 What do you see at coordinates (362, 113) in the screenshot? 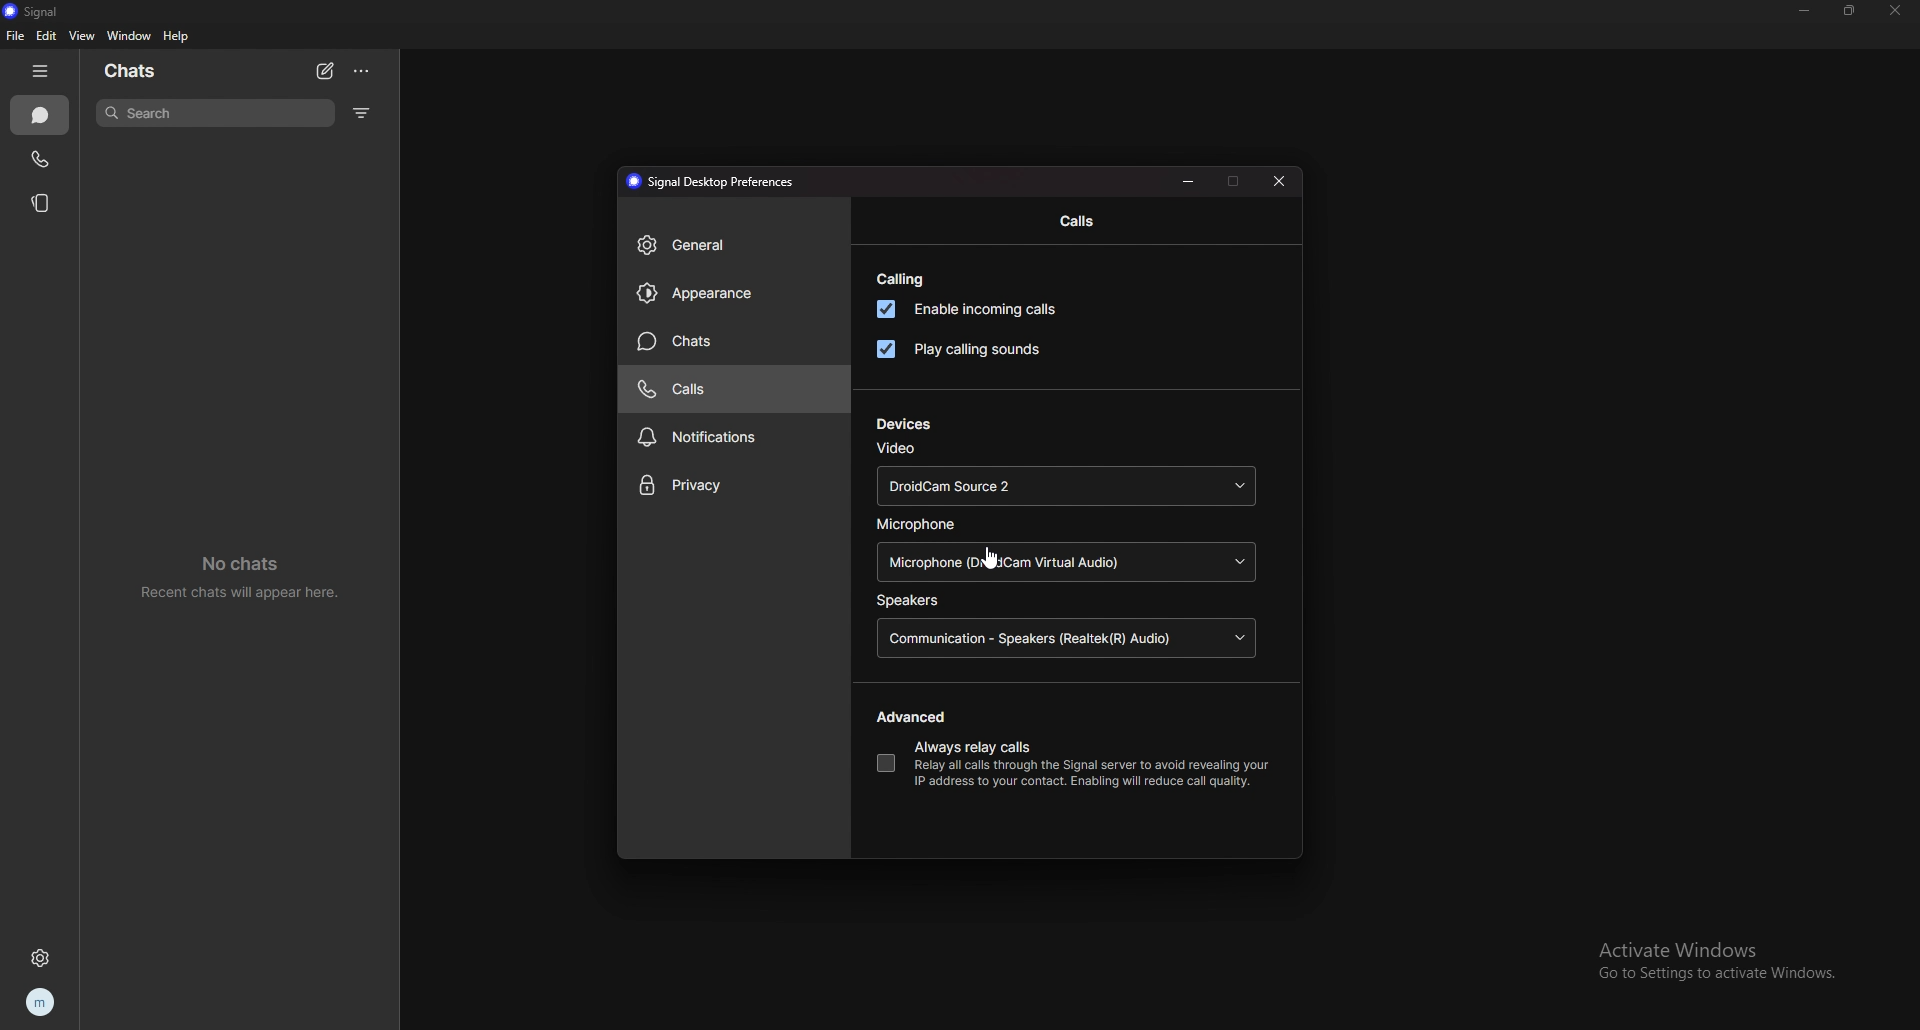
I see `filter` at bounding box center [362, 113].